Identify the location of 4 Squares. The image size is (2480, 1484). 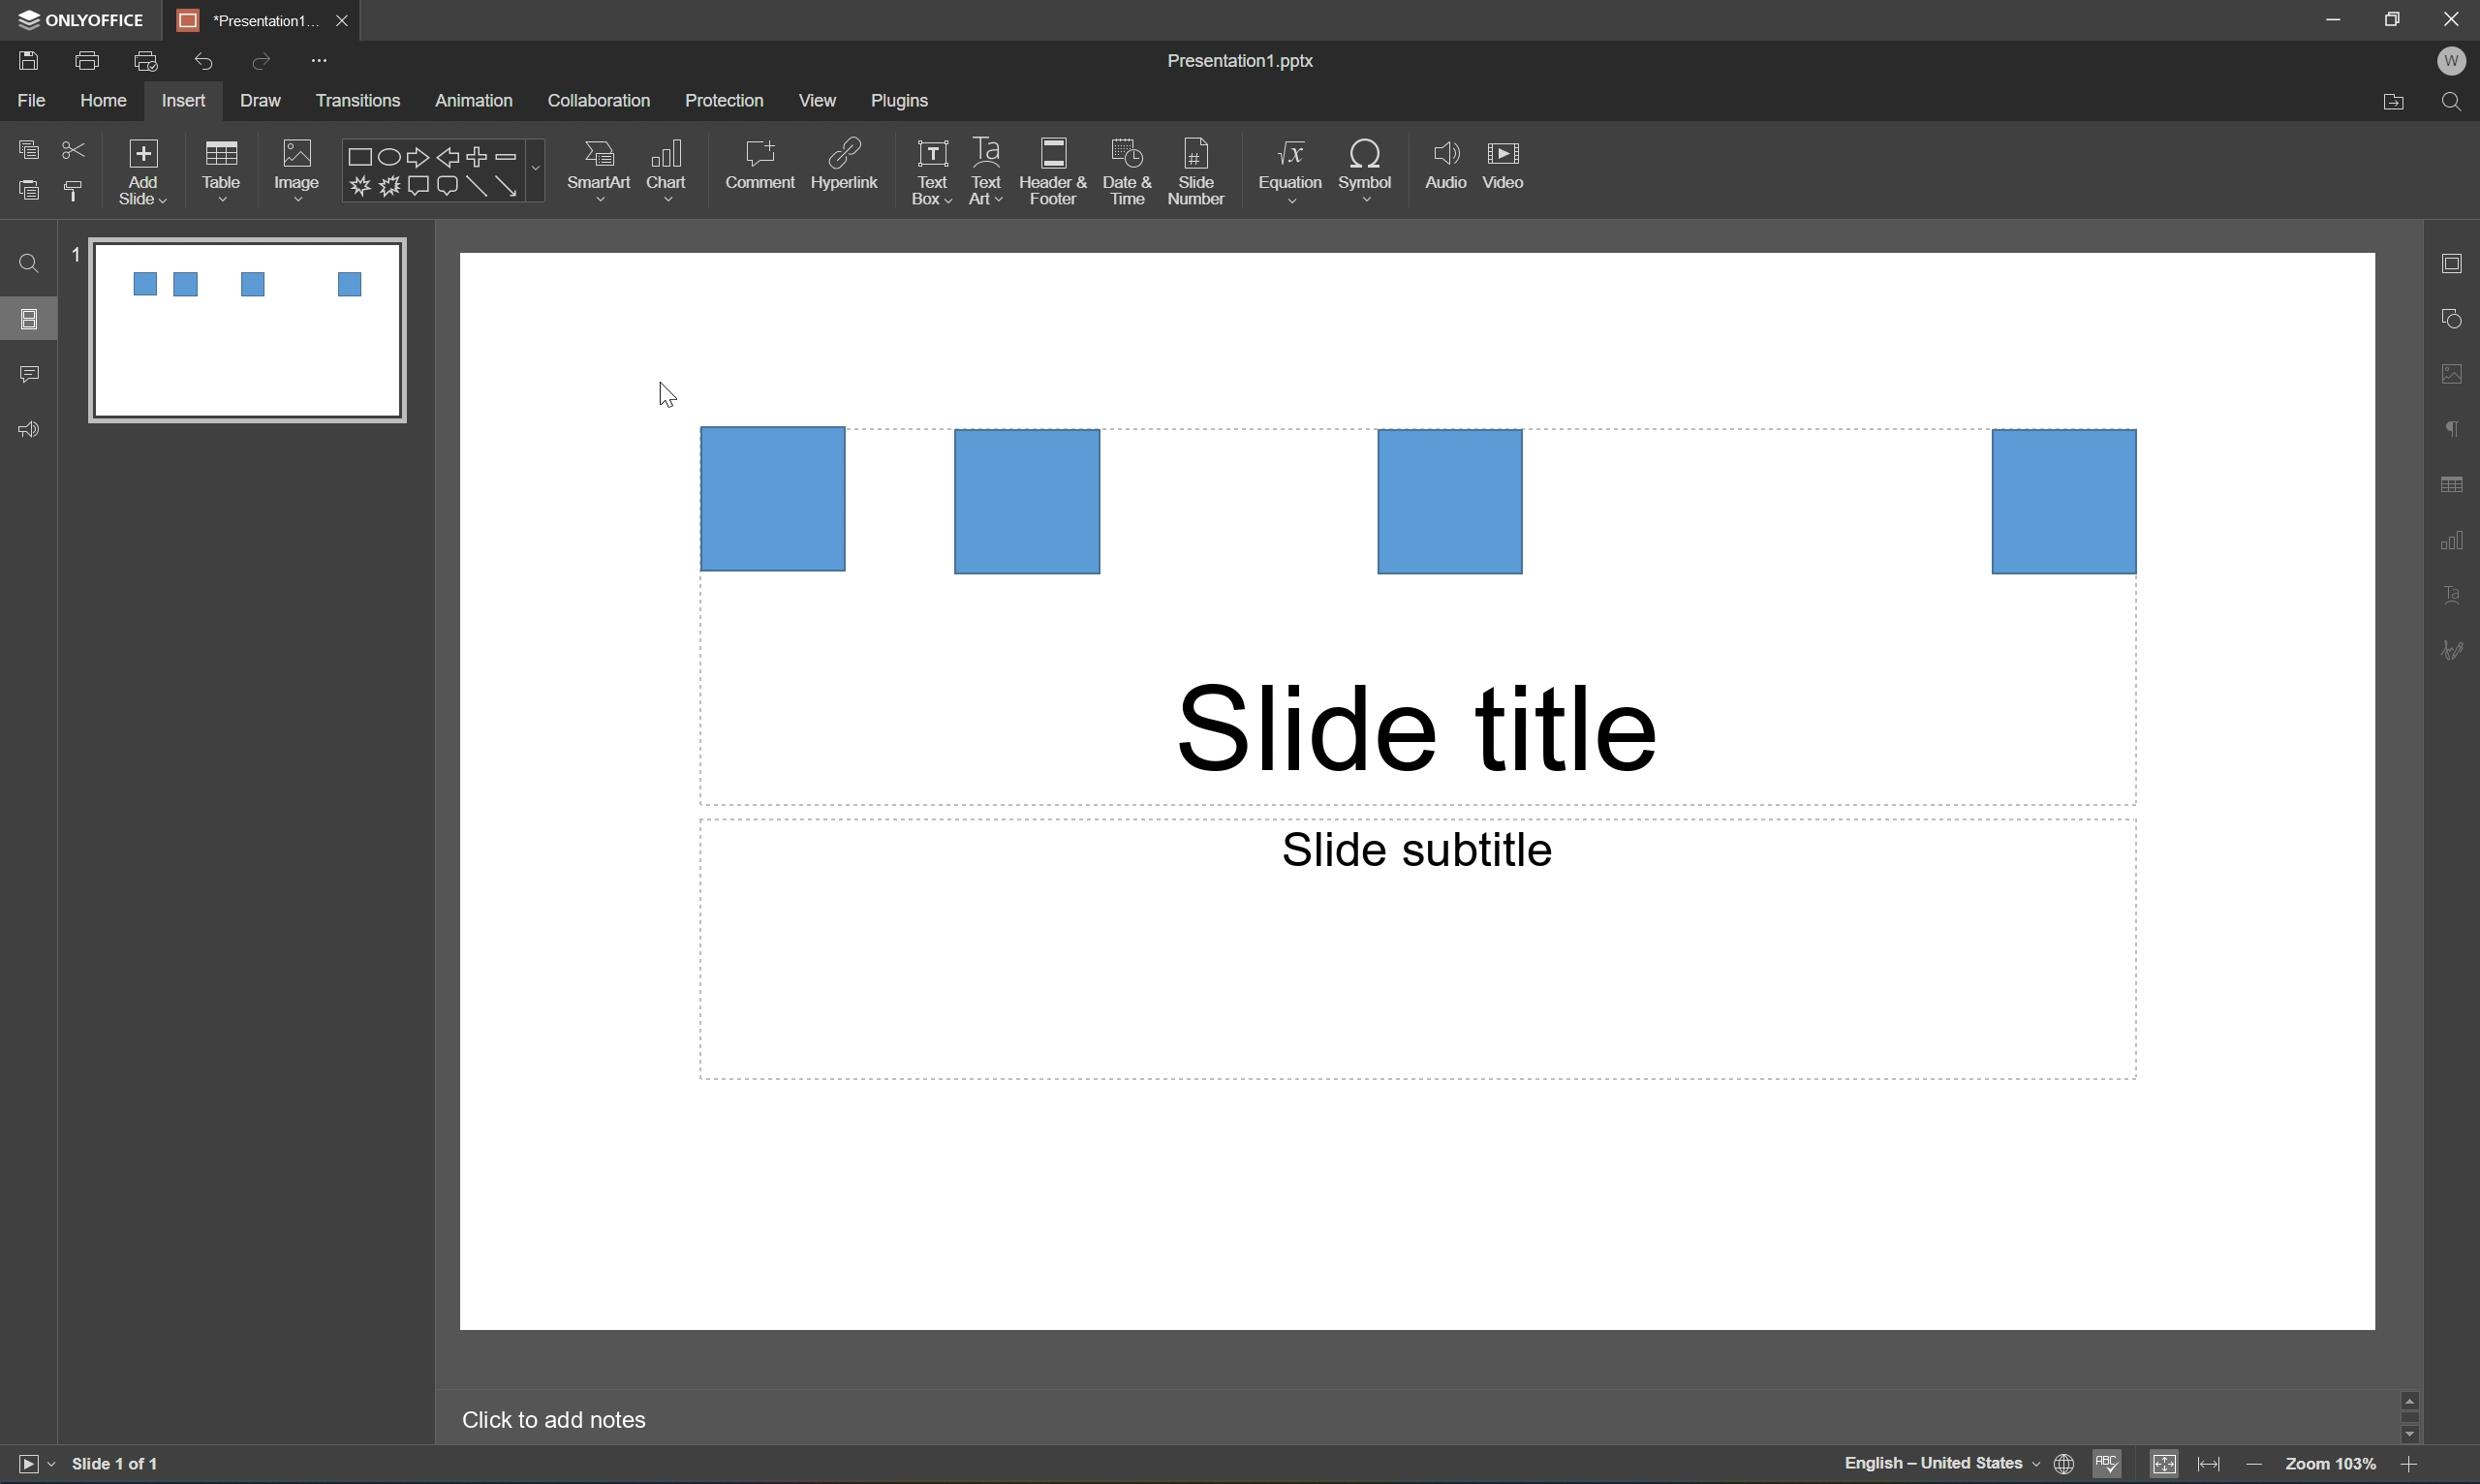
(1420, 501).